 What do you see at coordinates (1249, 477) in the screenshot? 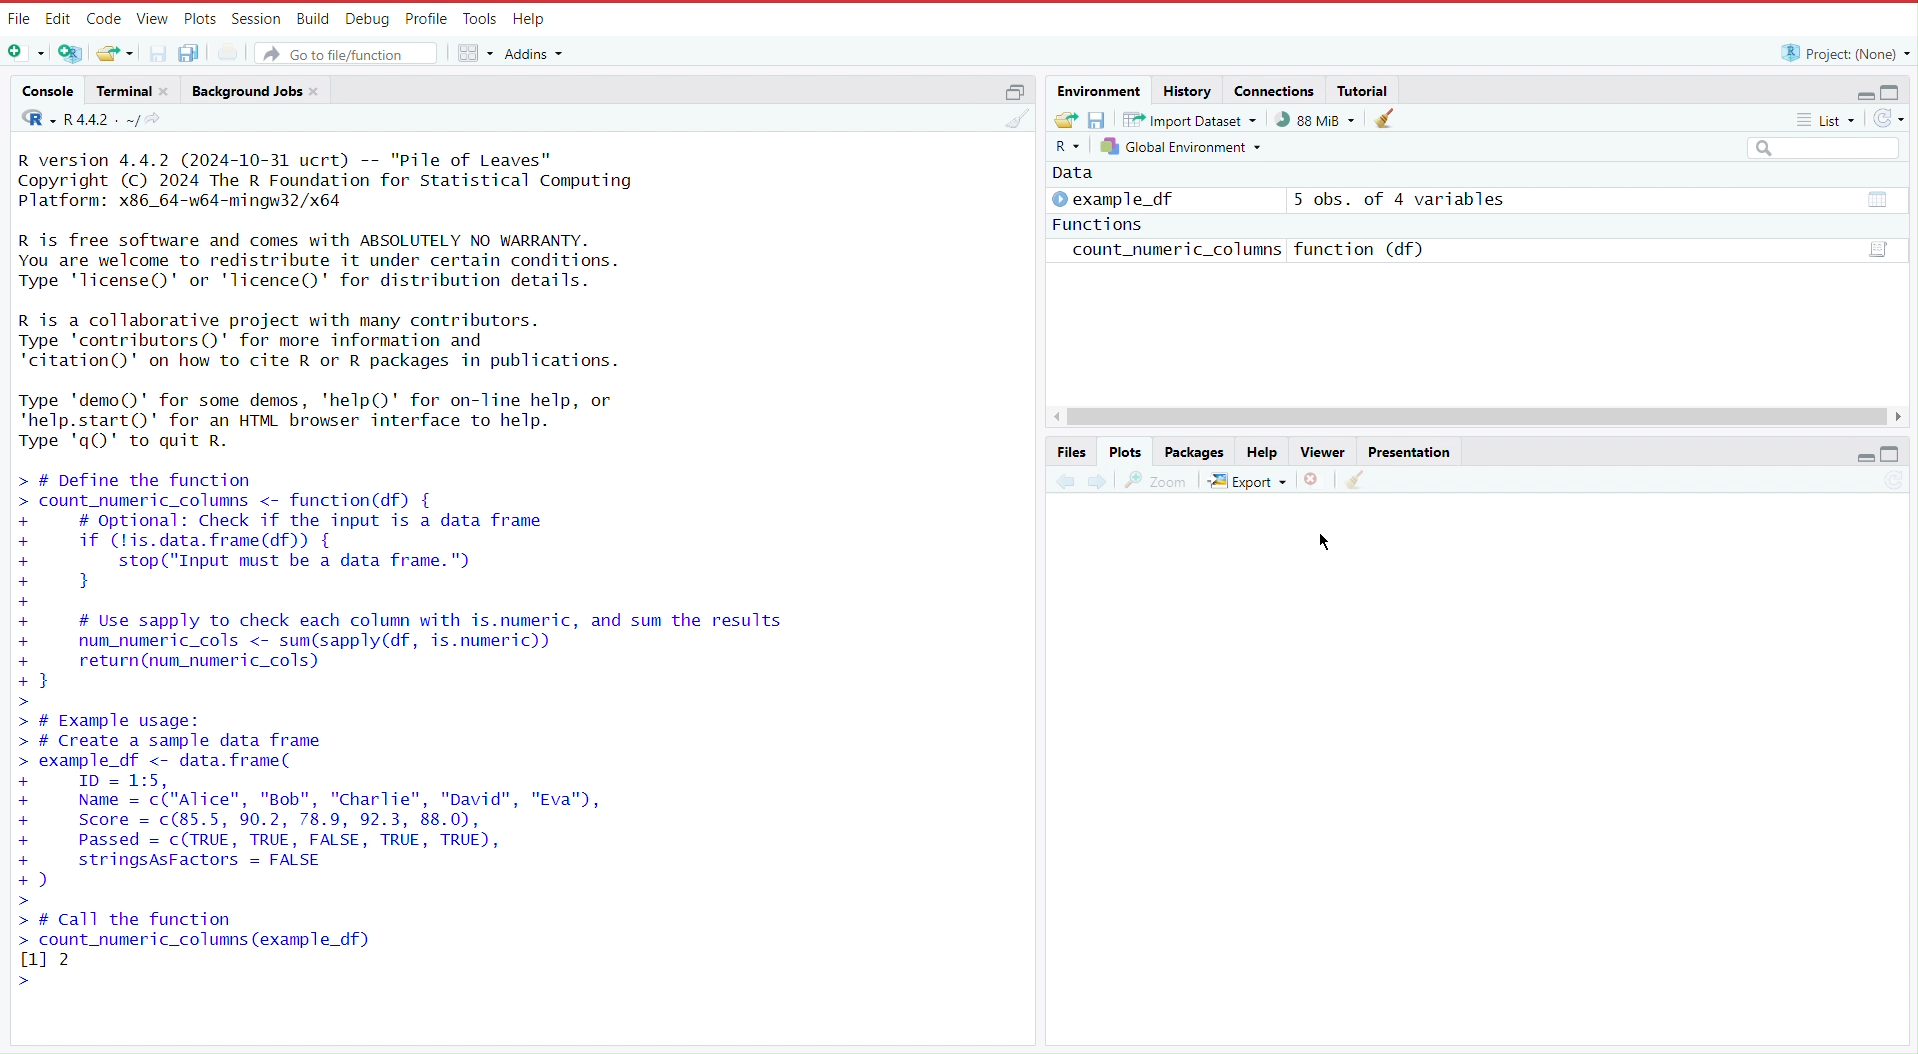
I see `Export` at bounding box center [1249, 477].